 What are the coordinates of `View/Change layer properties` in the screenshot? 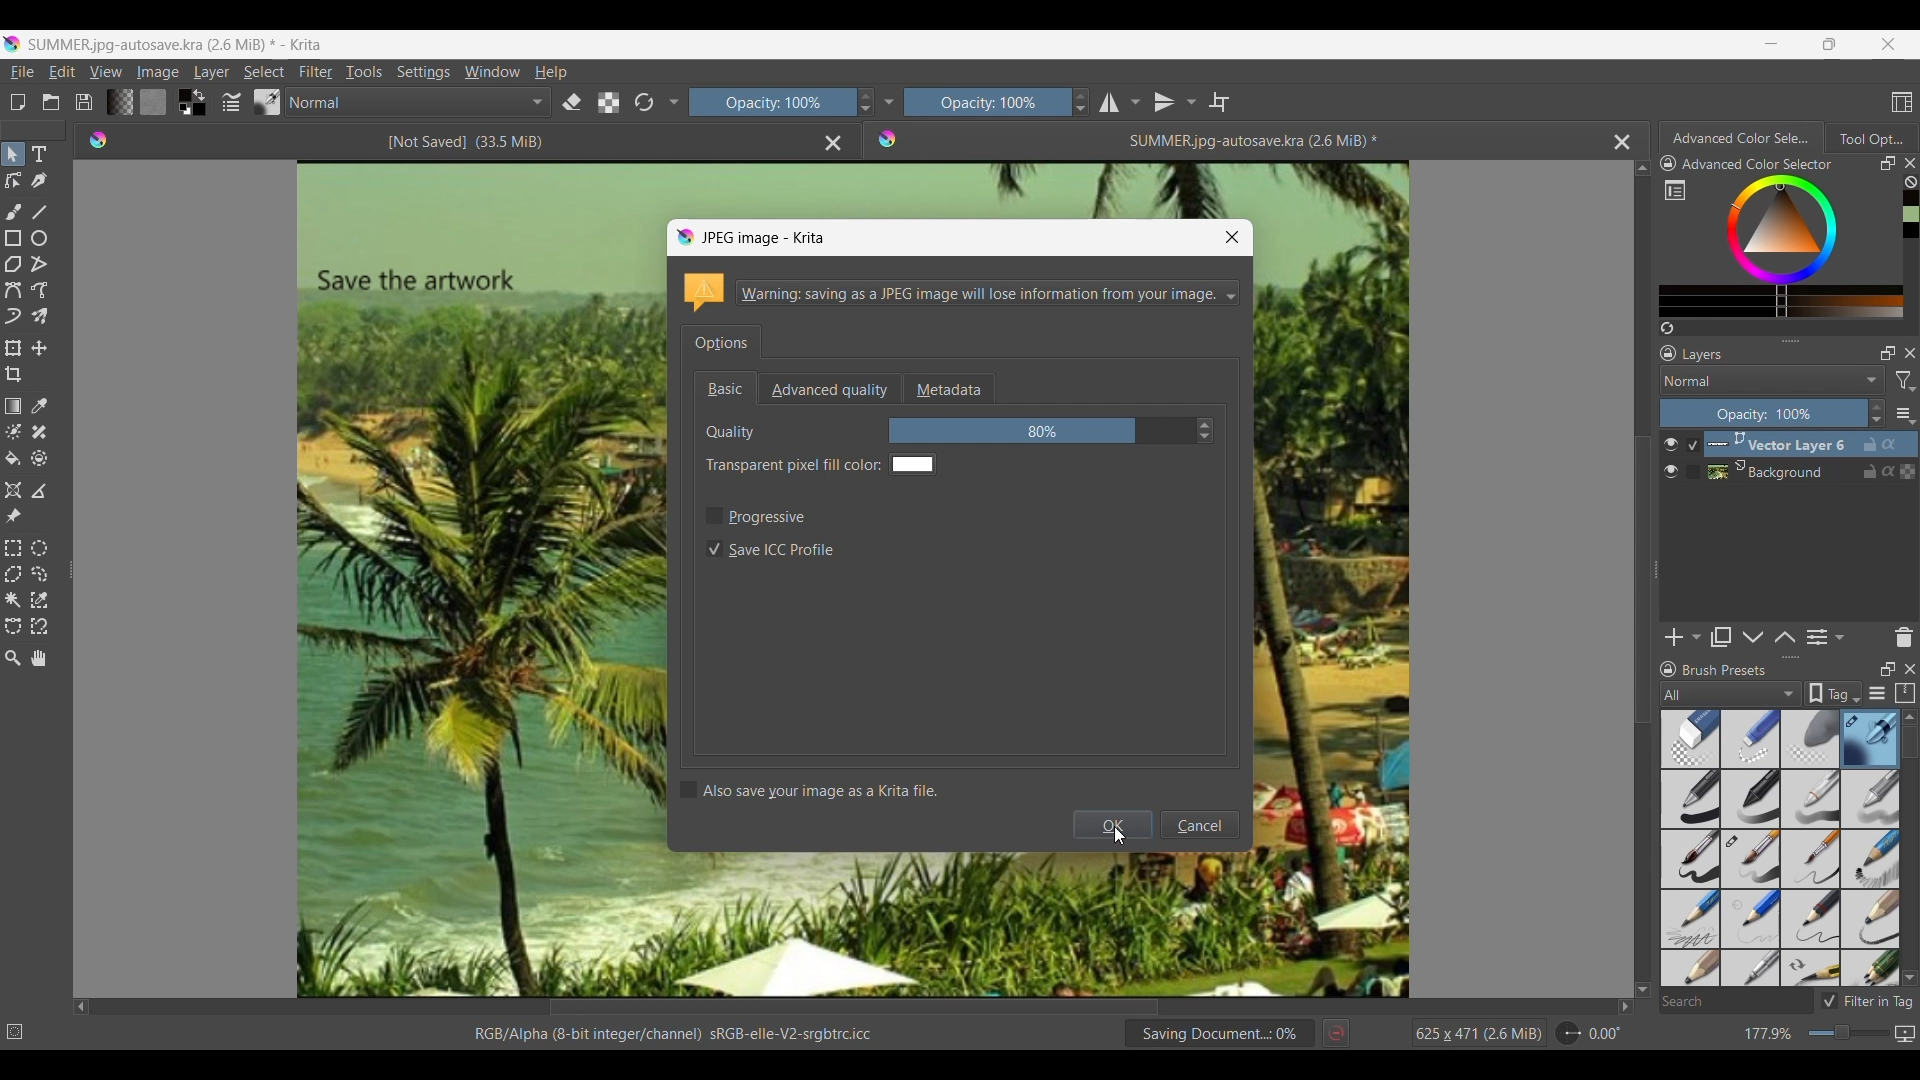 It's located at (1825, 637).